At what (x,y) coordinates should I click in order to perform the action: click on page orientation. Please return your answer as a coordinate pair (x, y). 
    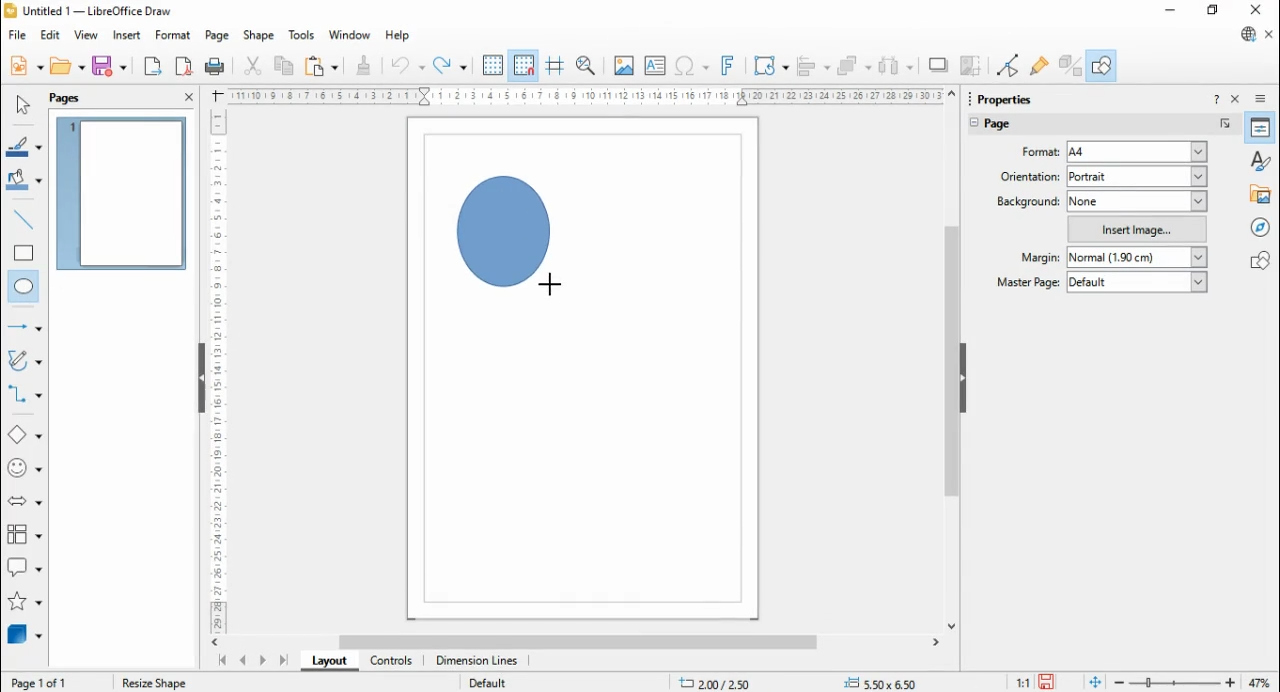
    Looking at the image, I should click on (1028, 176).